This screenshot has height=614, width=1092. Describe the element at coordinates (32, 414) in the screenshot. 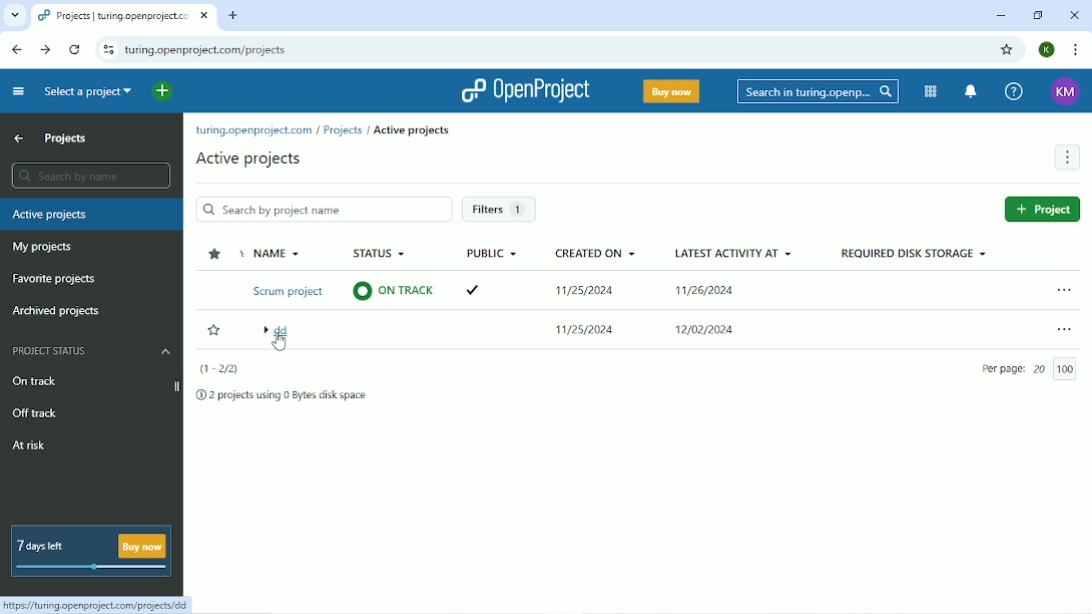

I see `Off track` at that location.